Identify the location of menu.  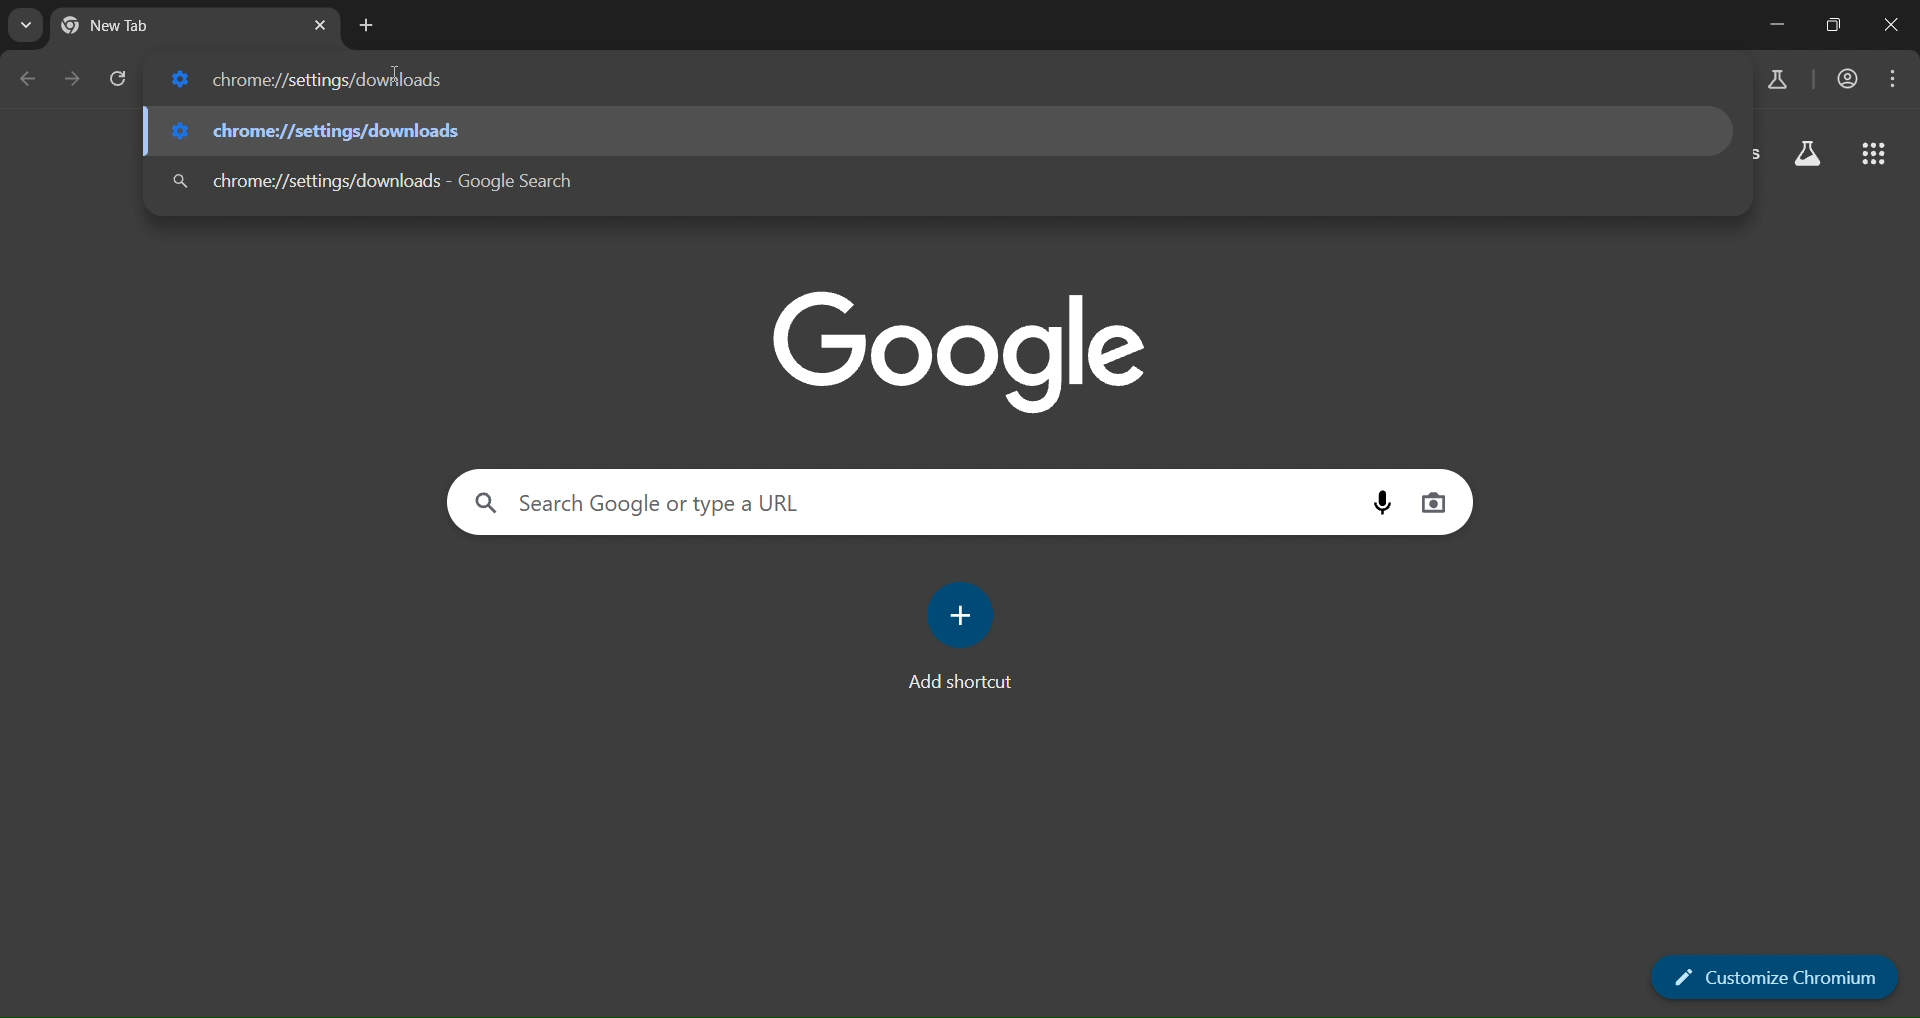
(1894, 79).